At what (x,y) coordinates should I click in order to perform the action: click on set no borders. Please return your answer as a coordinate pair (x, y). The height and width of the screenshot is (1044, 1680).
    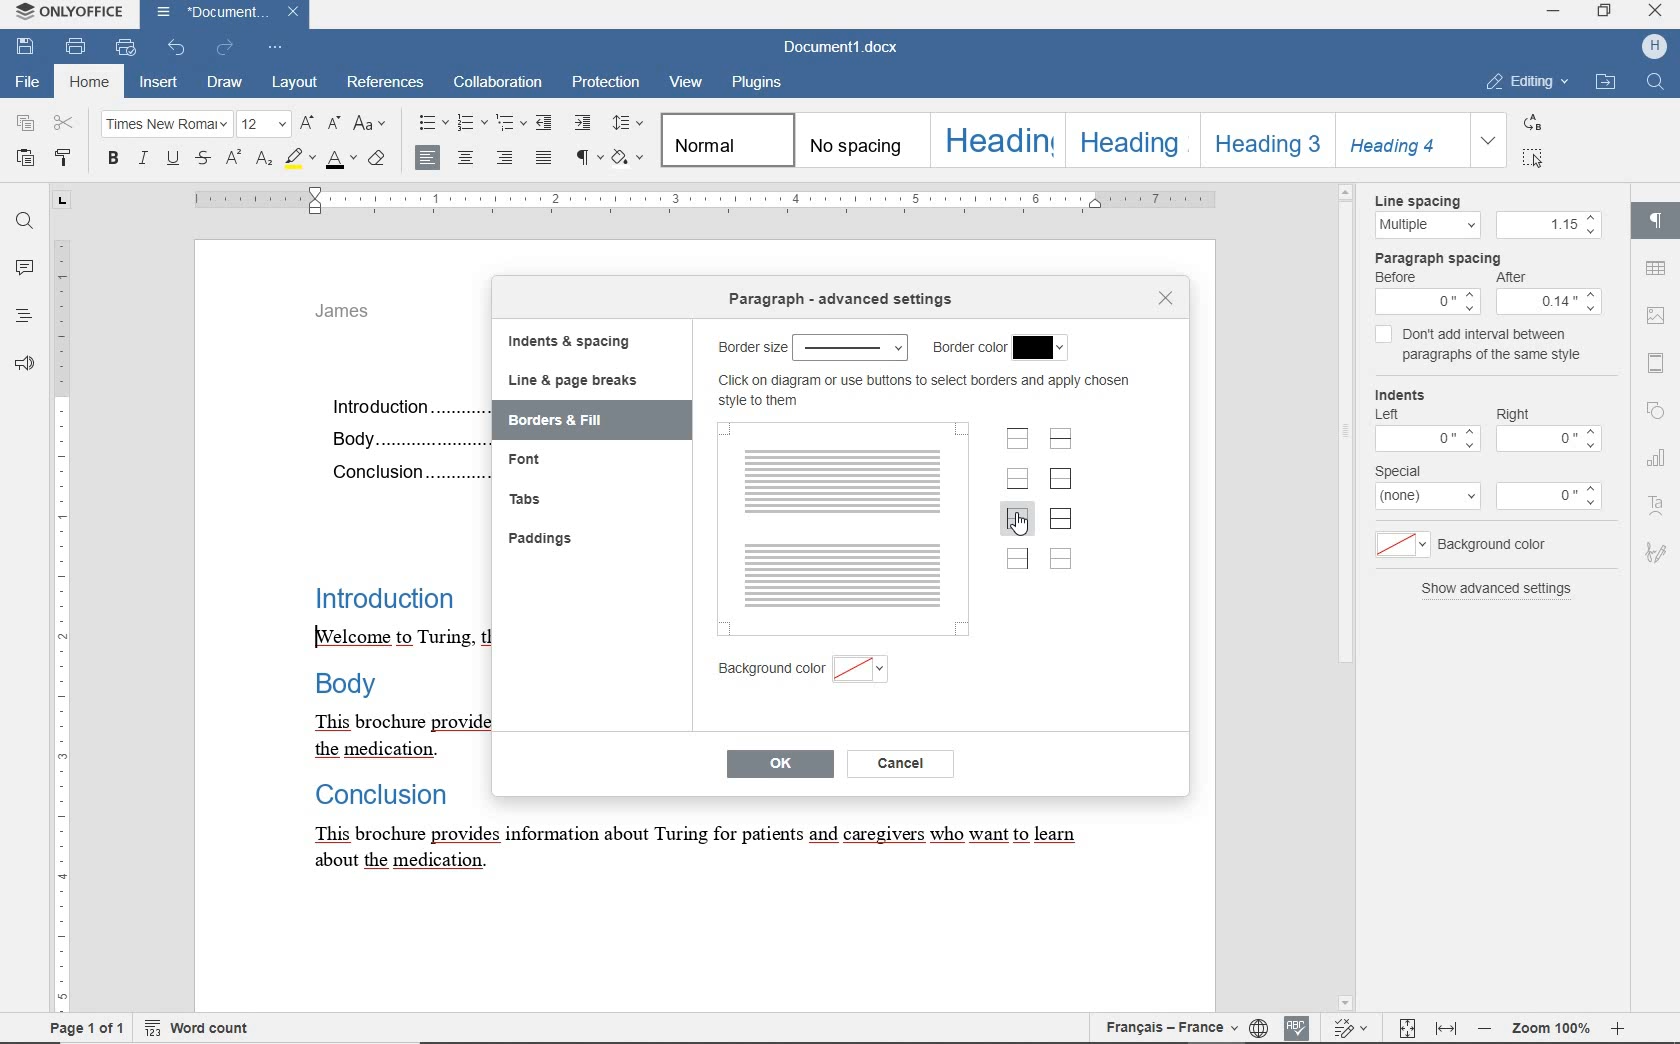
    Looking at the image, I should click on (1061, 559).